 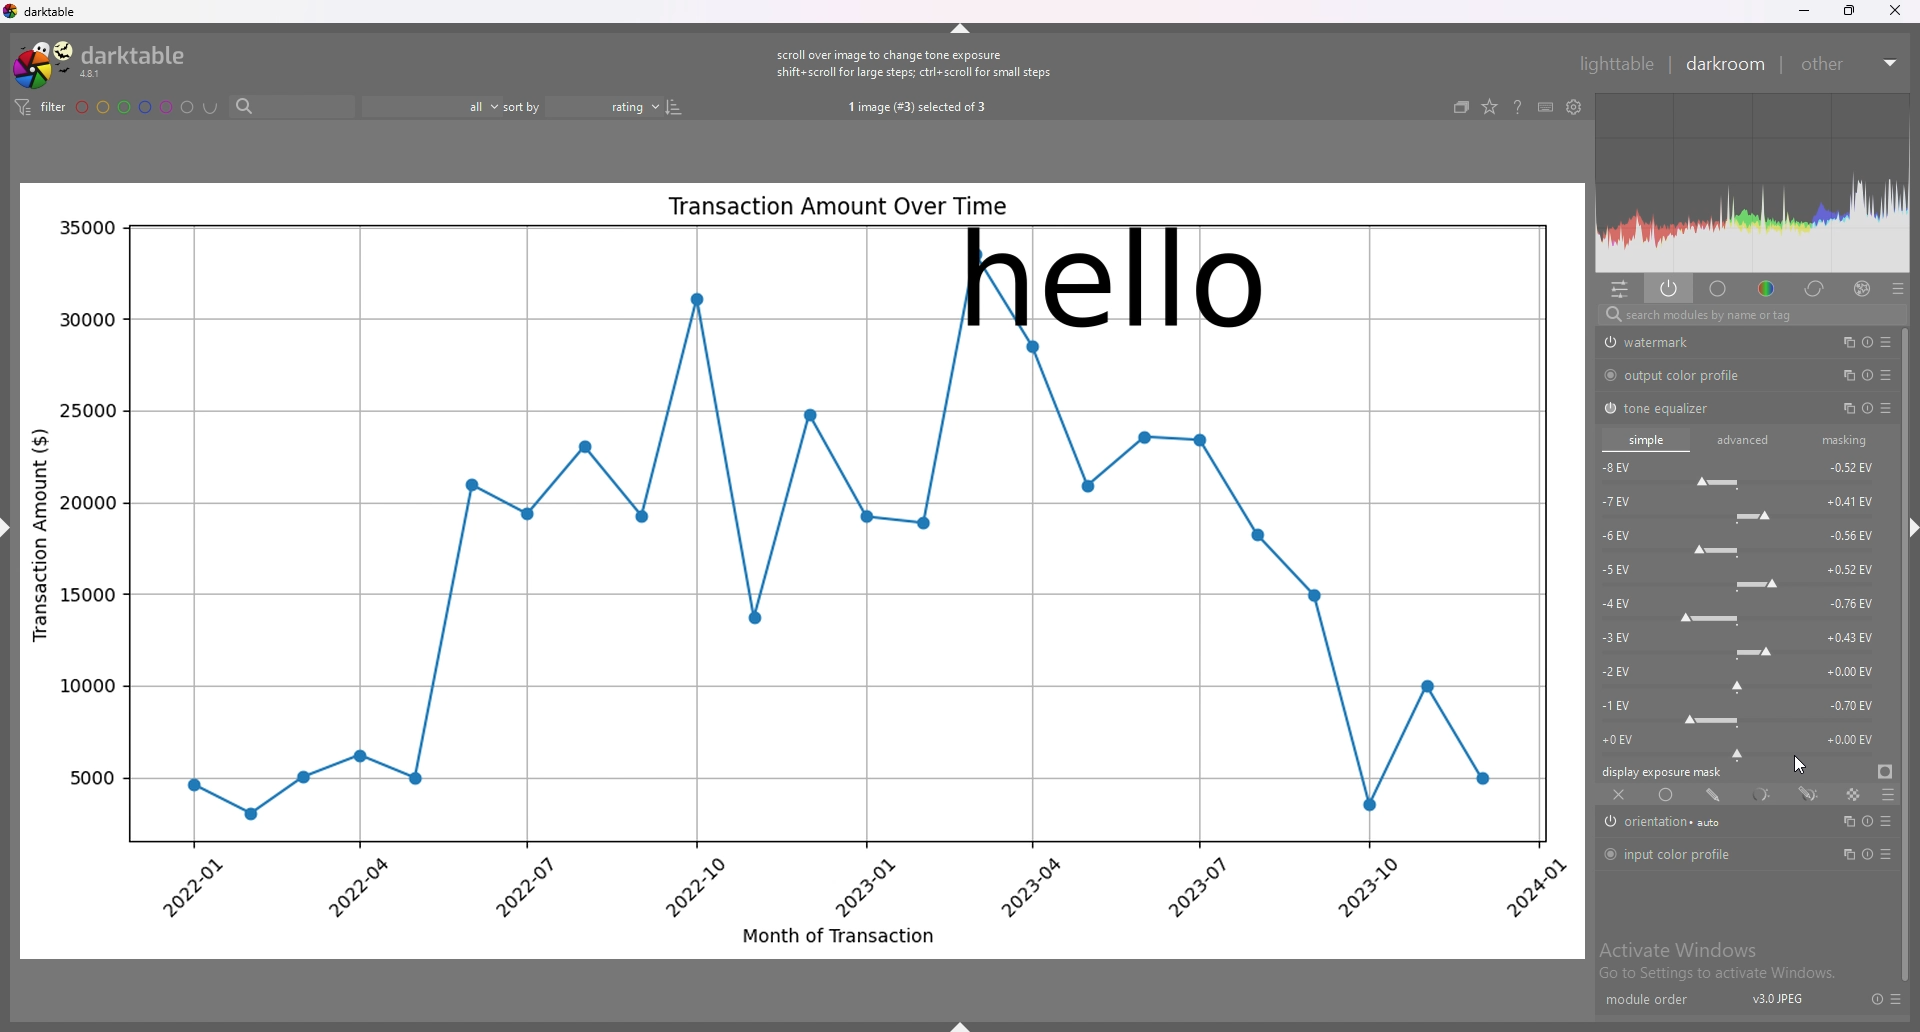 I want to click on 2024-01, so click(x=1534, y=888).